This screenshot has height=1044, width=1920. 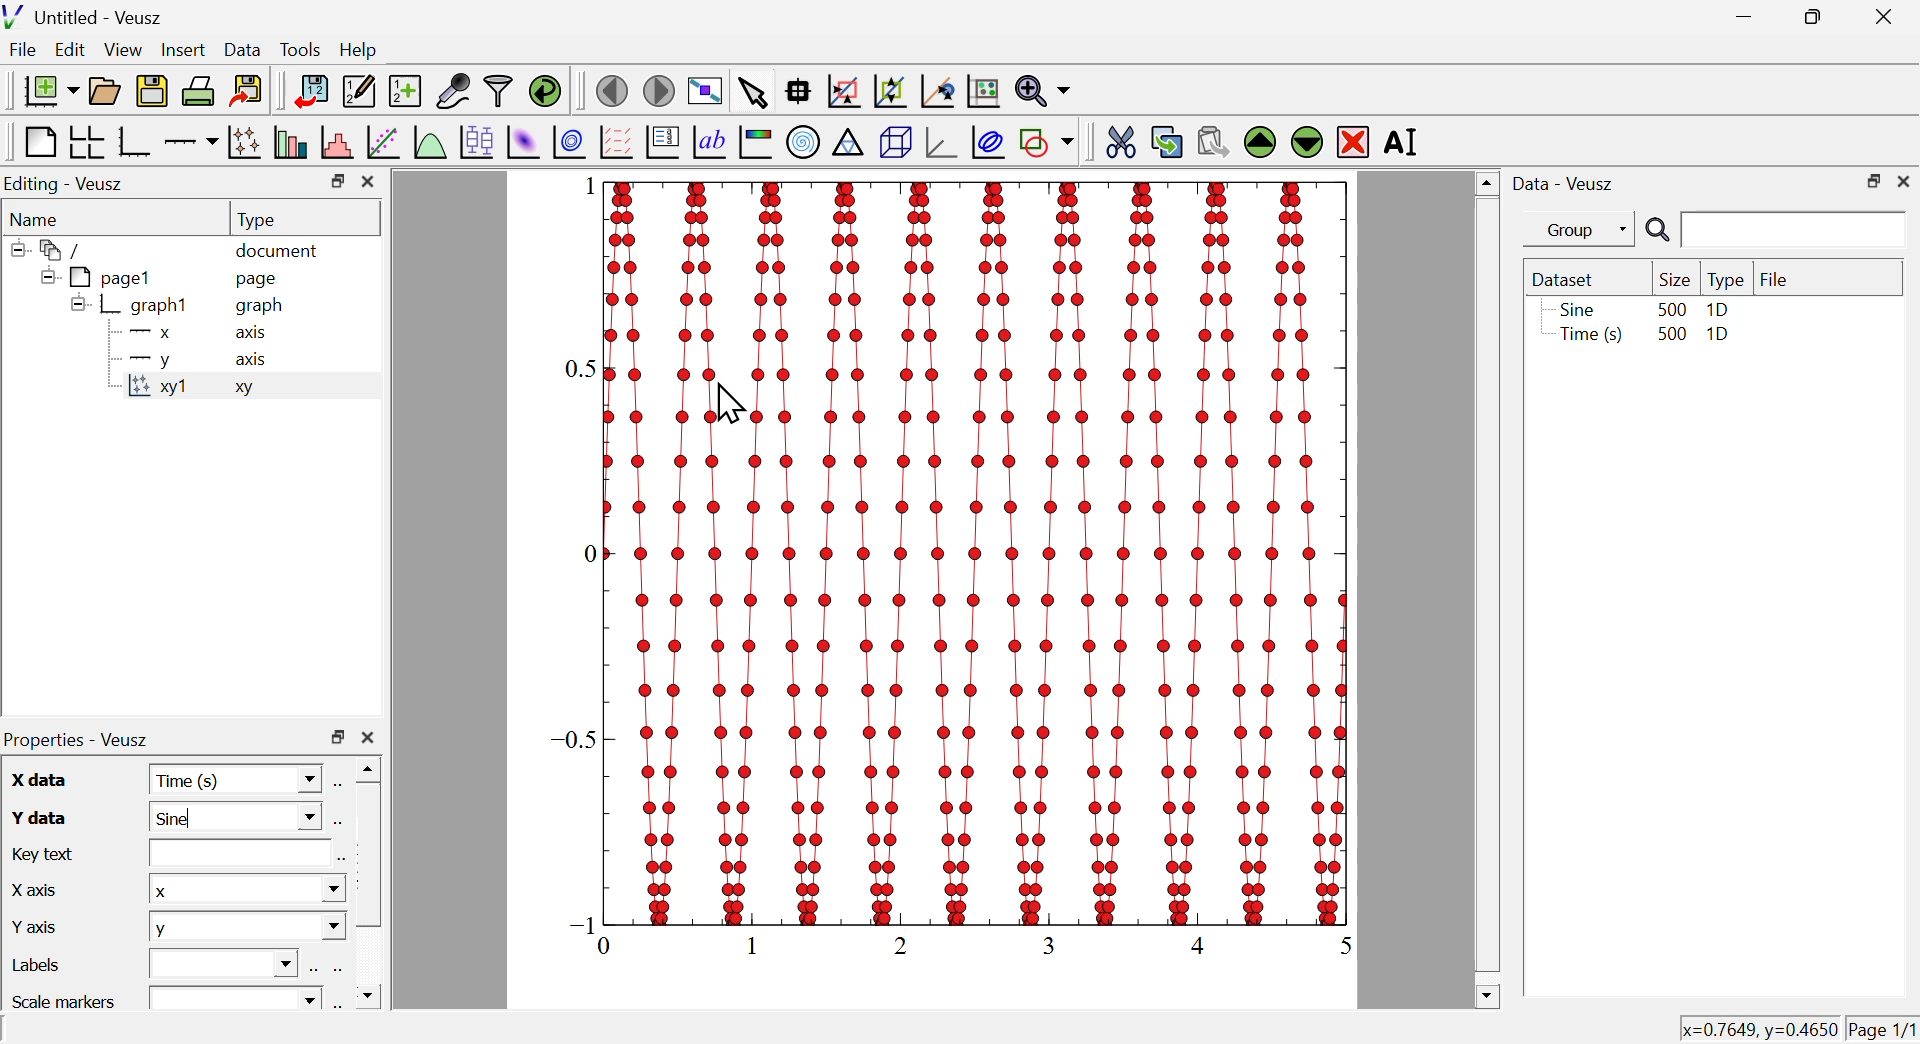 I want to click on plot bar charts, so click(x=290, y=144).